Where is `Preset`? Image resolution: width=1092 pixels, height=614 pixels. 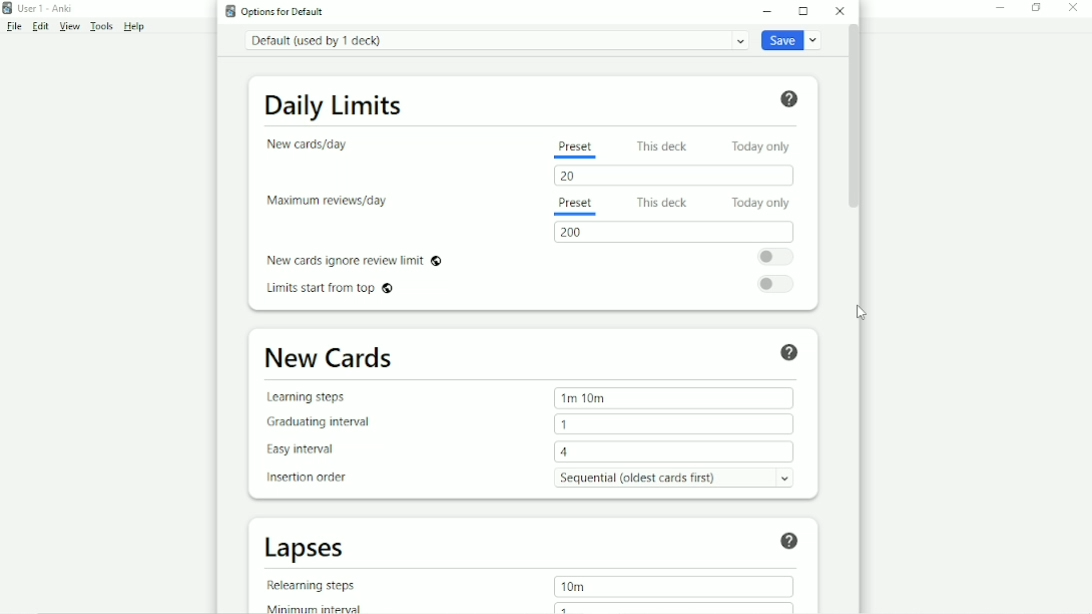 Preset is located at coordinates (577, 150).